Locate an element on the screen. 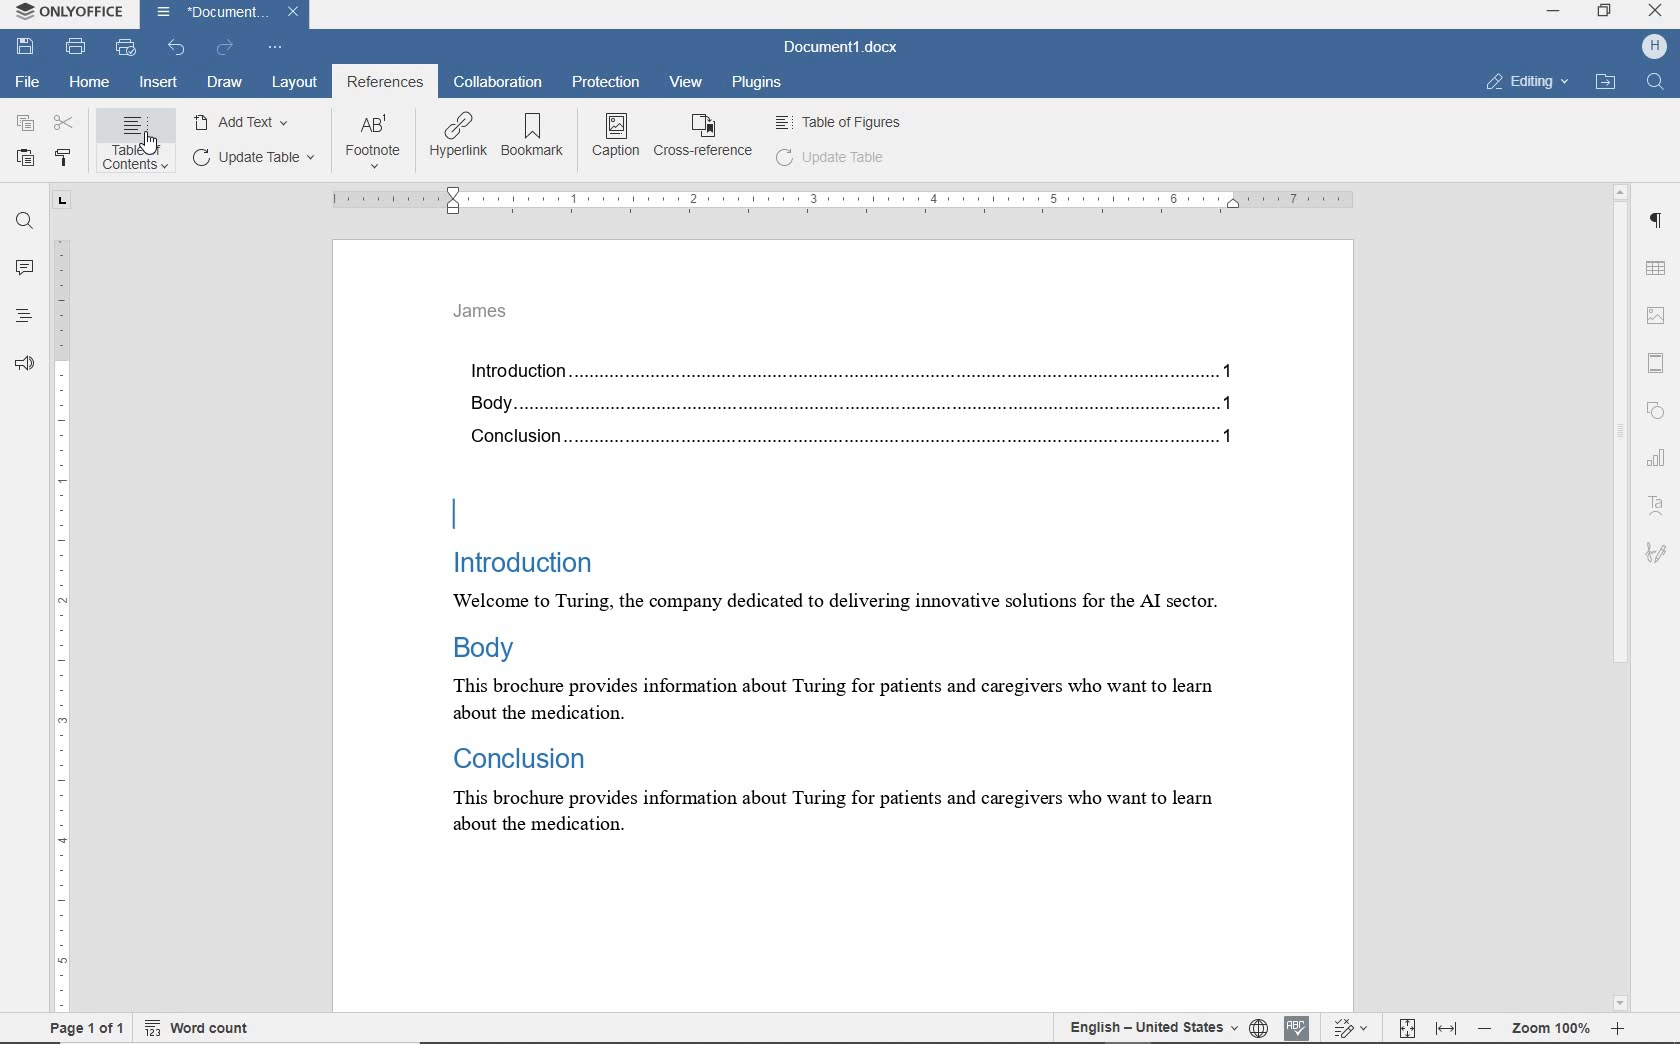  protection is located at coordinates (606, 82).